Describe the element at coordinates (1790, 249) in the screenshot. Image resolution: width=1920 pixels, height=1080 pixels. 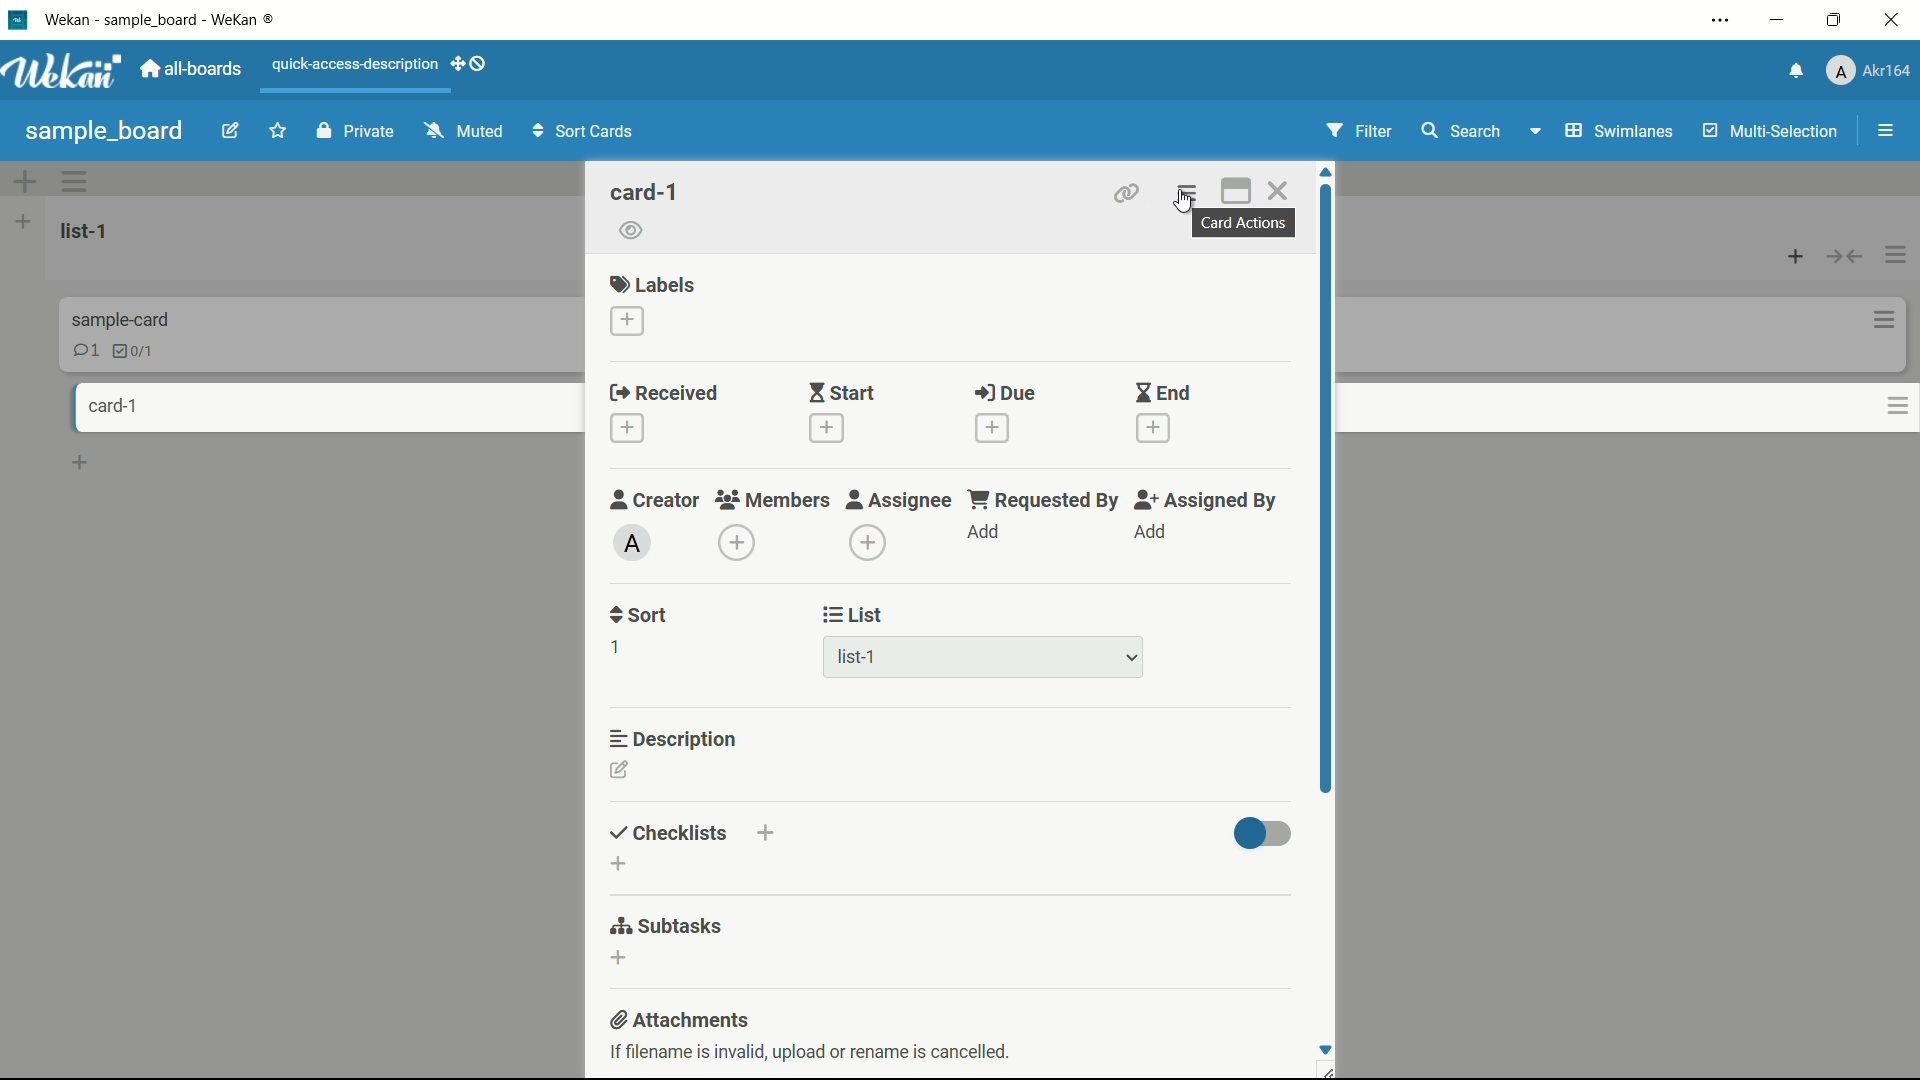
I see `list actions` at that location.